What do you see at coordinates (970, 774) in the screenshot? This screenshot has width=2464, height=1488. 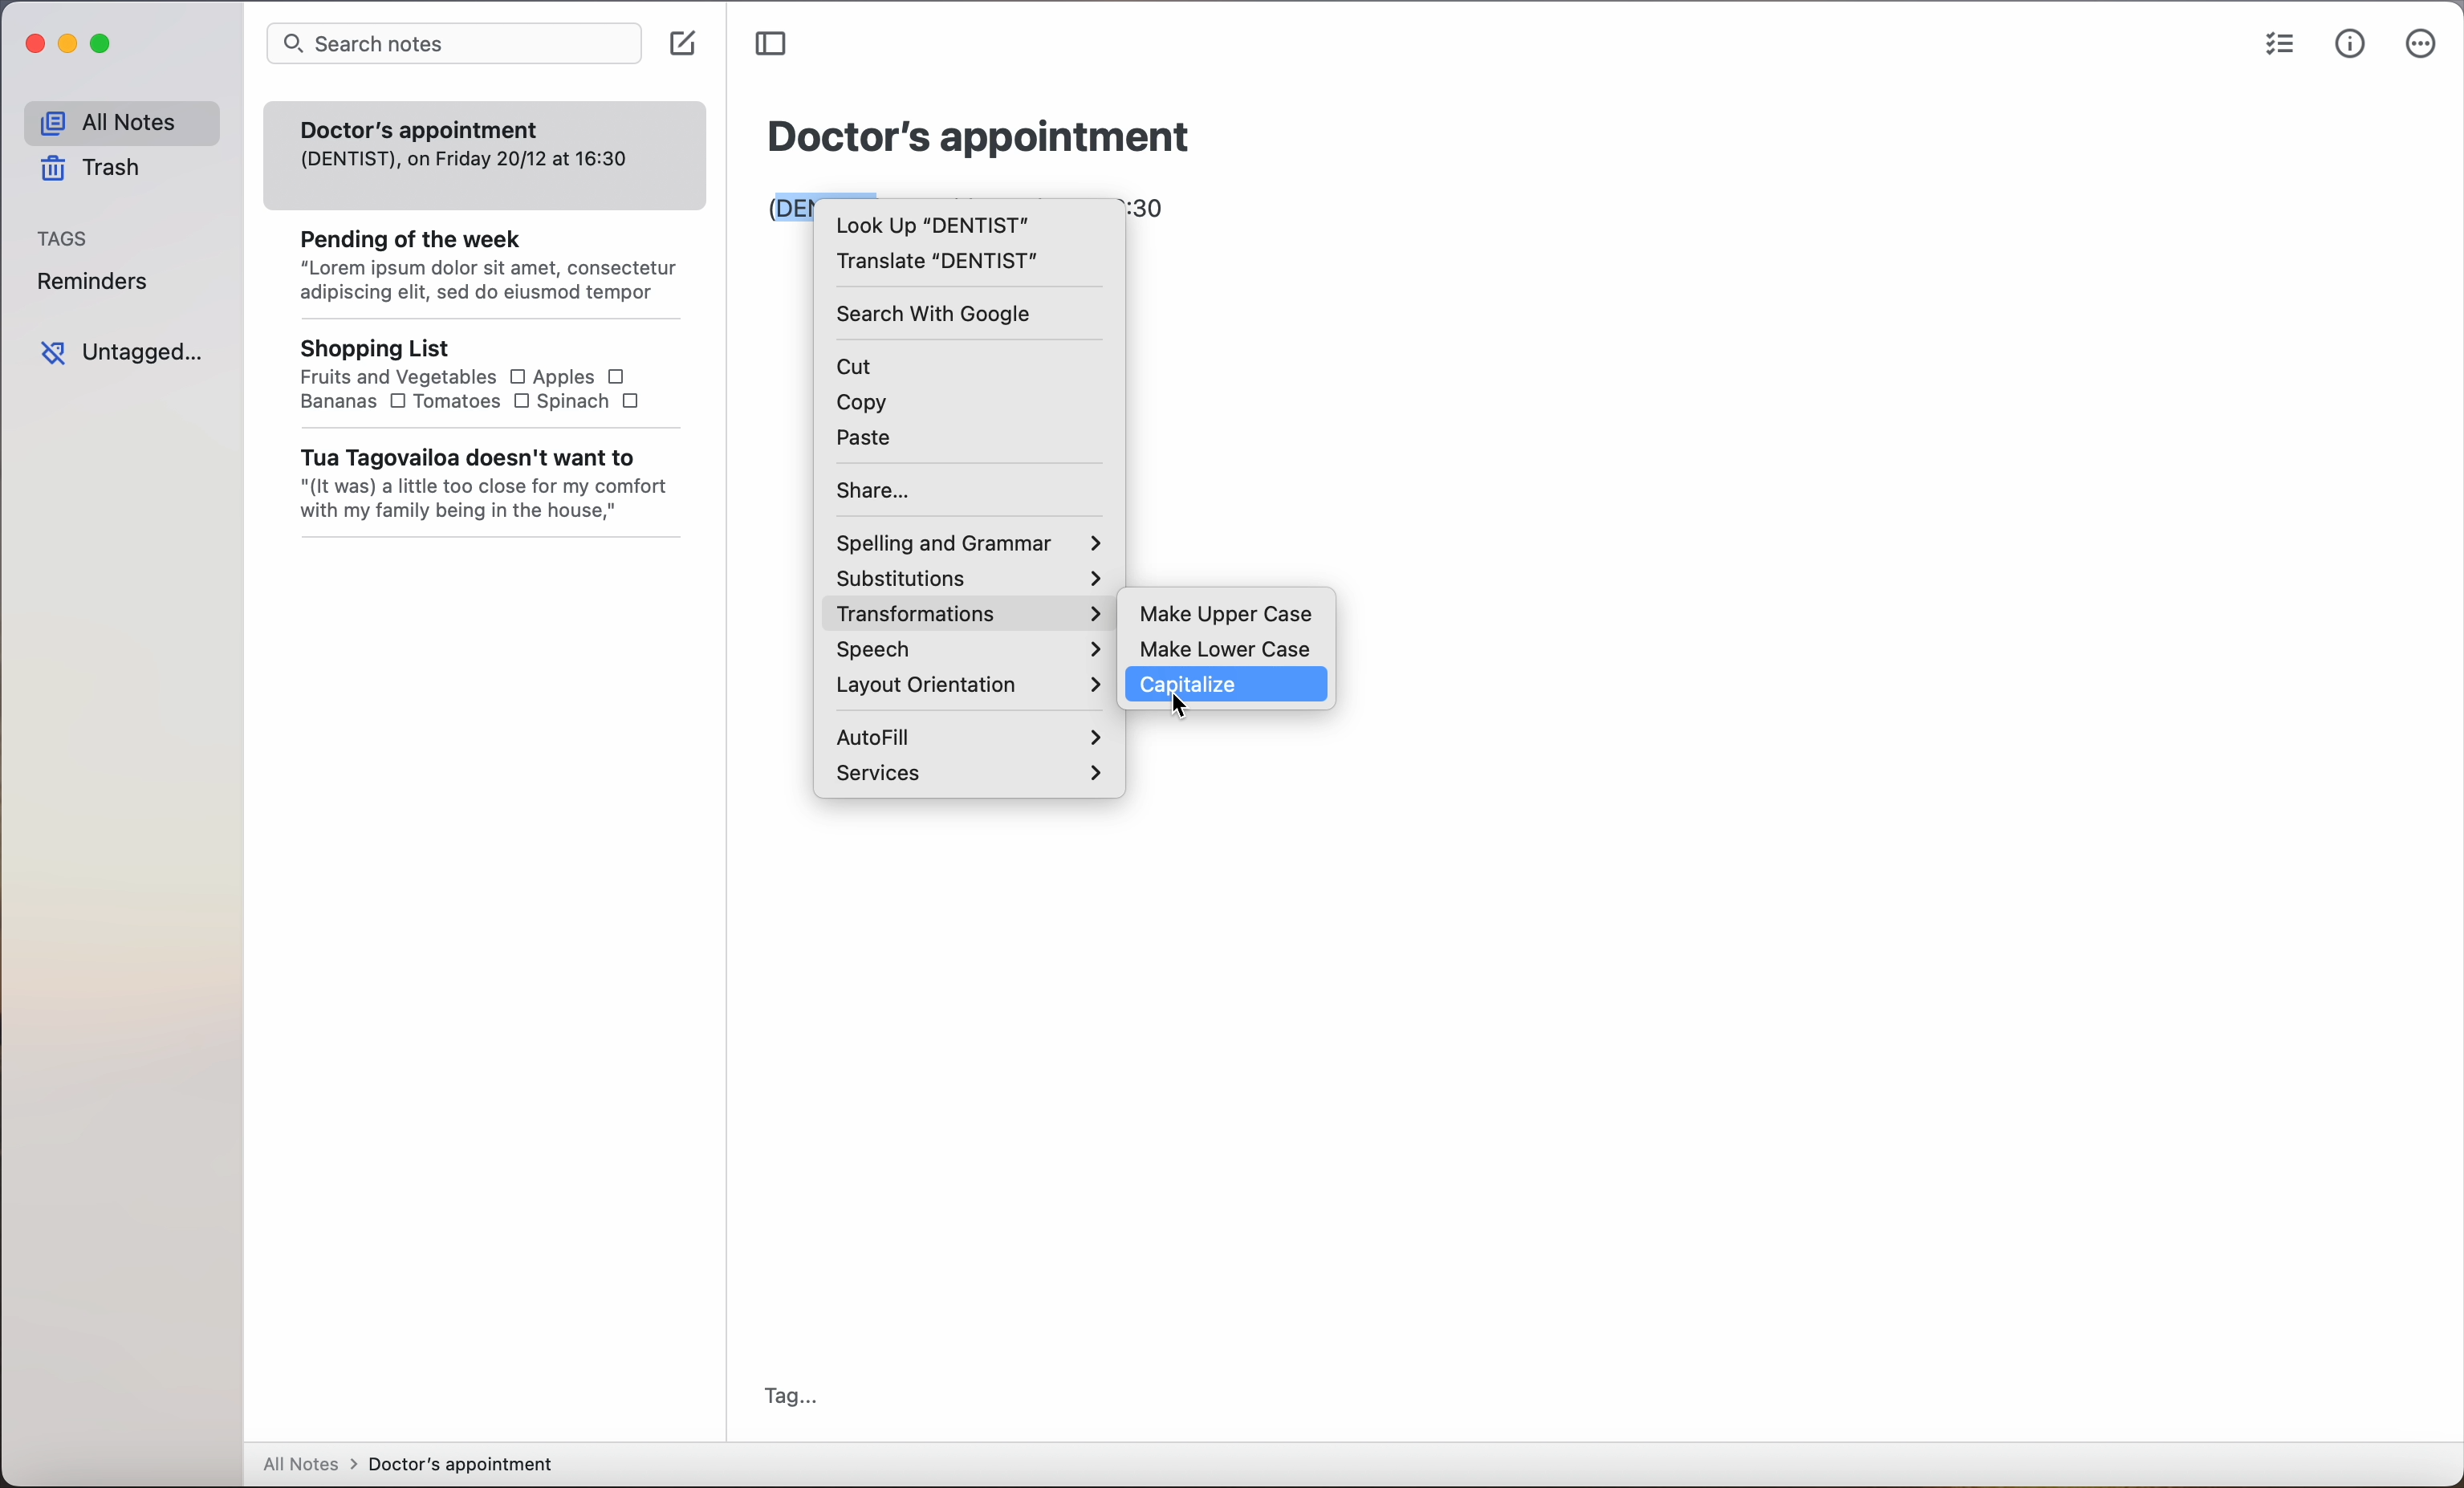 I see `services` at bounding box center [970, 774].